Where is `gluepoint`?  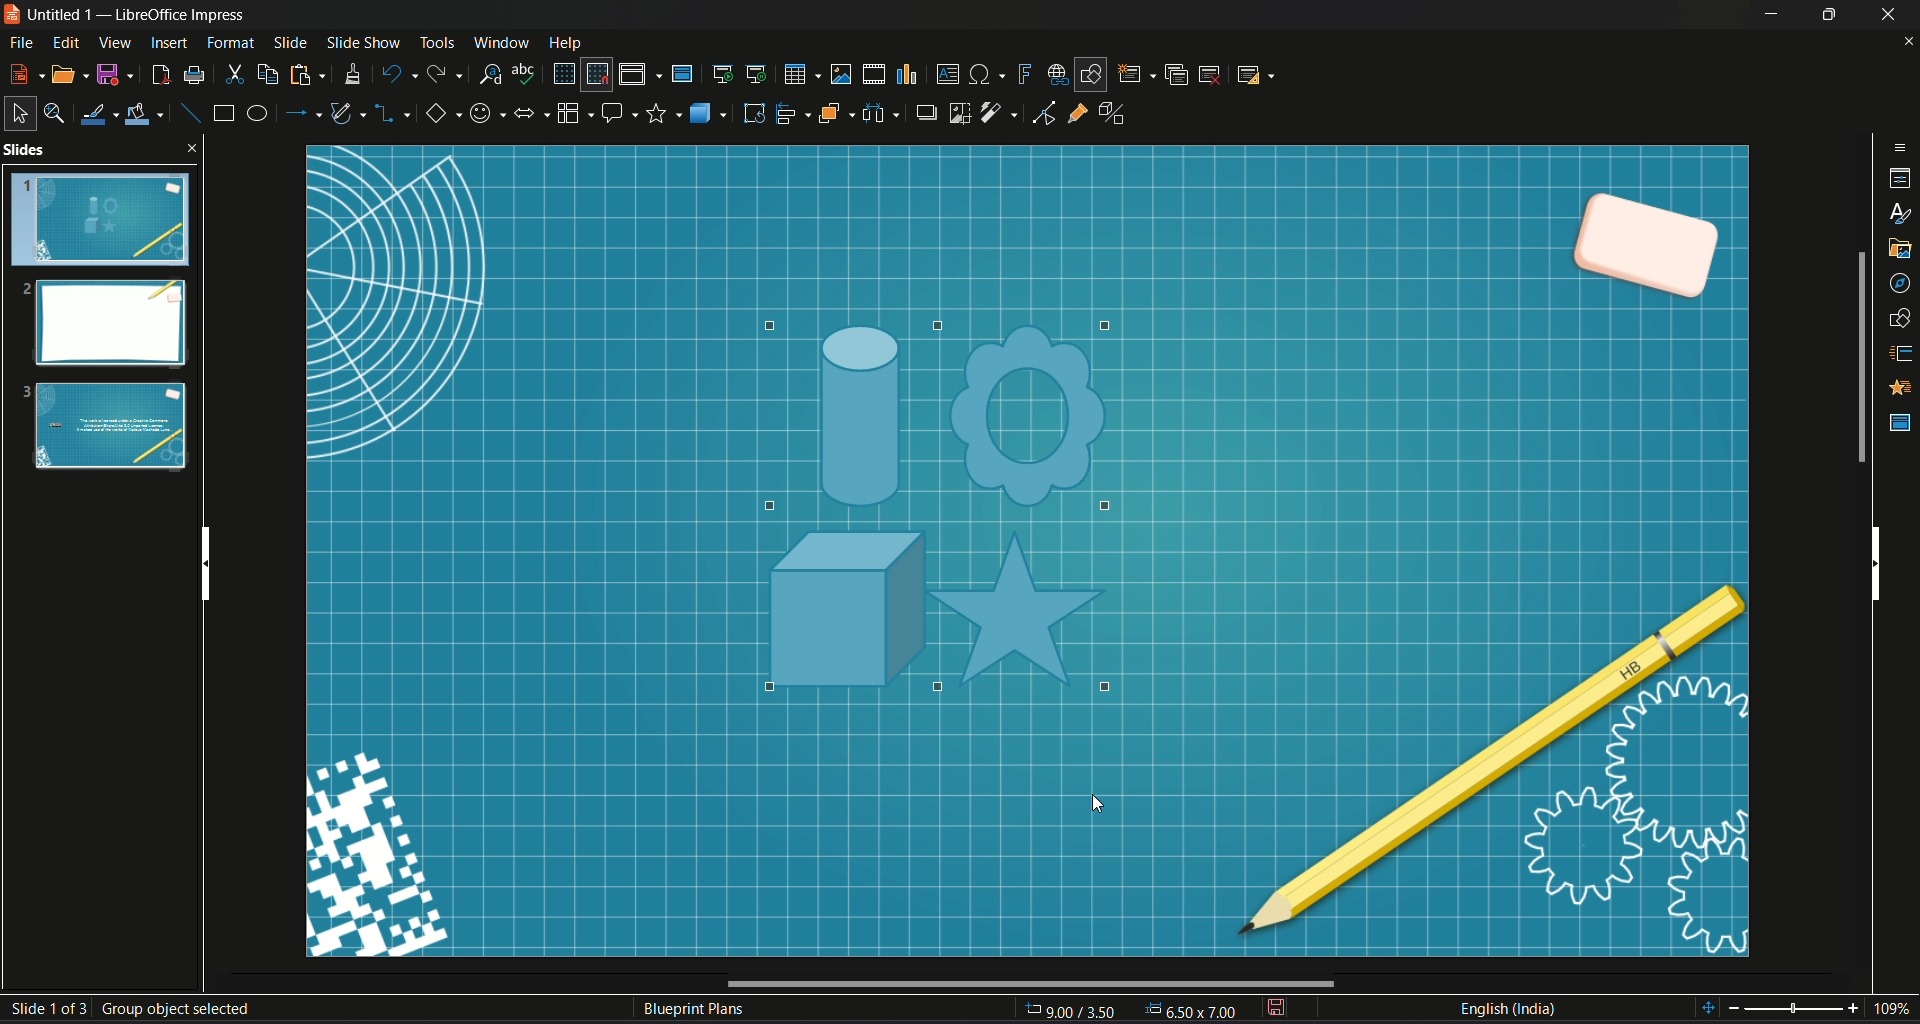 gluepoint is located at coordinates (1077, 111).